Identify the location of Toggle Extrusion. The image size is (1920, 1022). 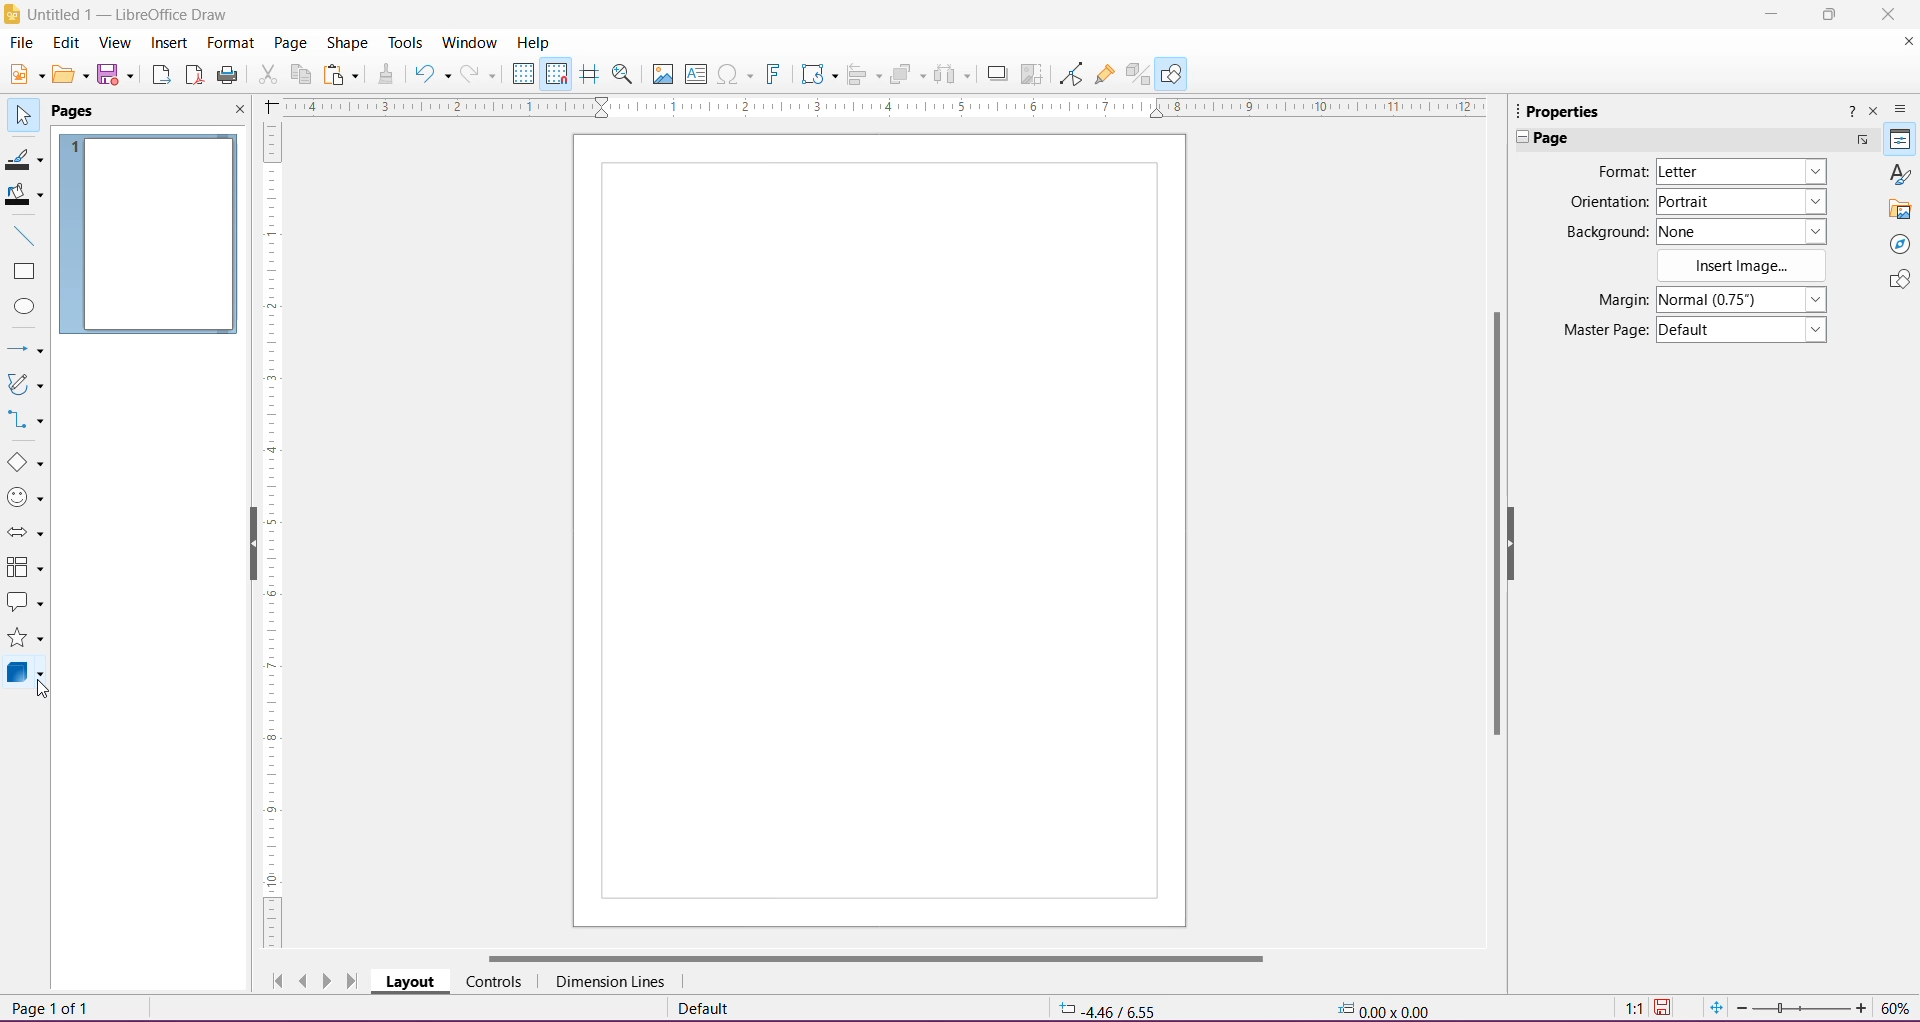
(1139, 74).